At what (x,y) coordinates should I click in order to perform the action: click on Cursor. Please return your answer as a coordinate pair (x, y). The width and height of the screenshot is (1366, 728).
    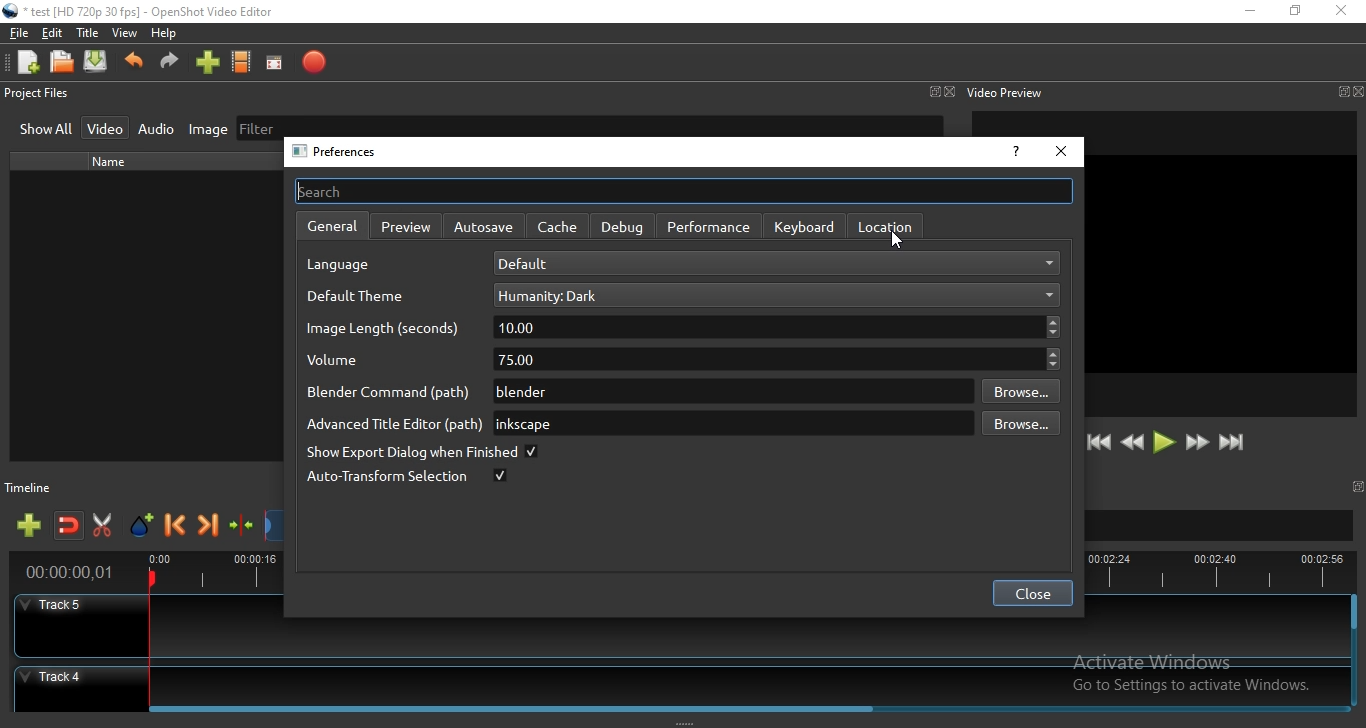
    Looking at the image, I should click on (893, 242).